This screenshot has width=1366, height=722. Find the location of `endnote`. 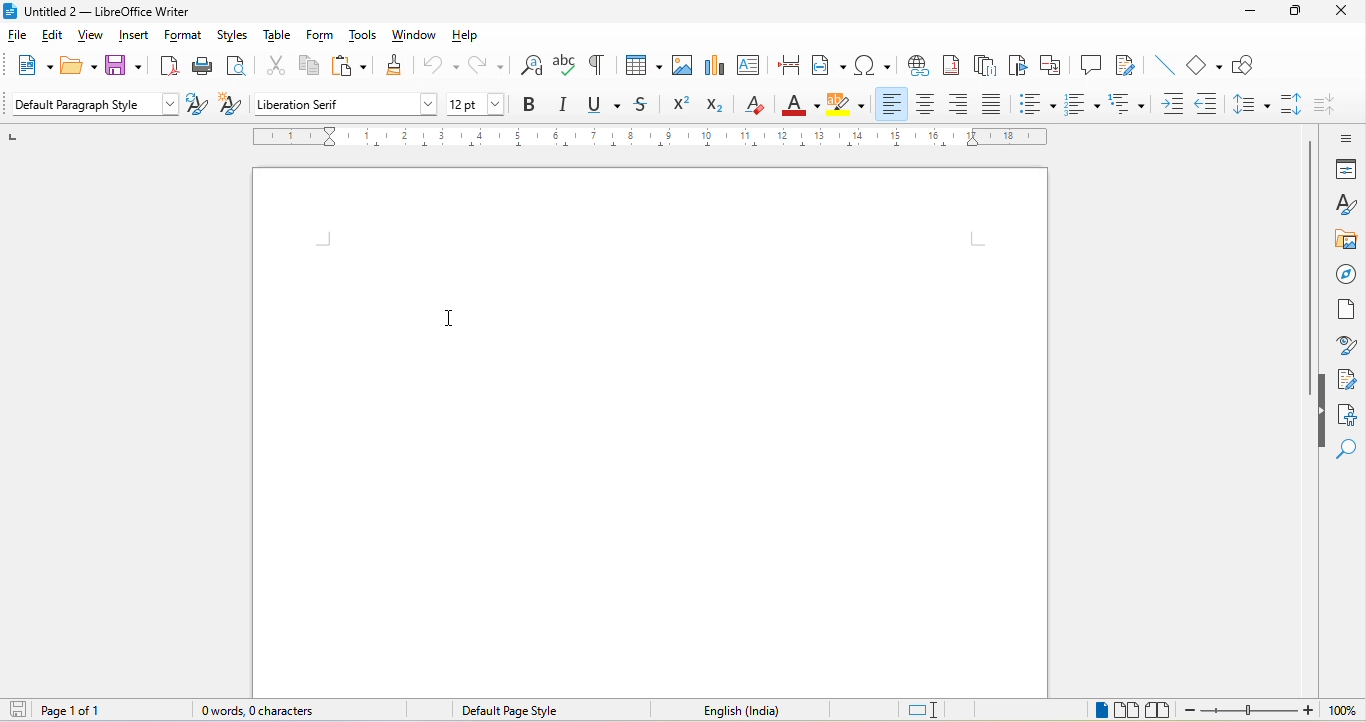

endnote is located at coordinates (988, 68).